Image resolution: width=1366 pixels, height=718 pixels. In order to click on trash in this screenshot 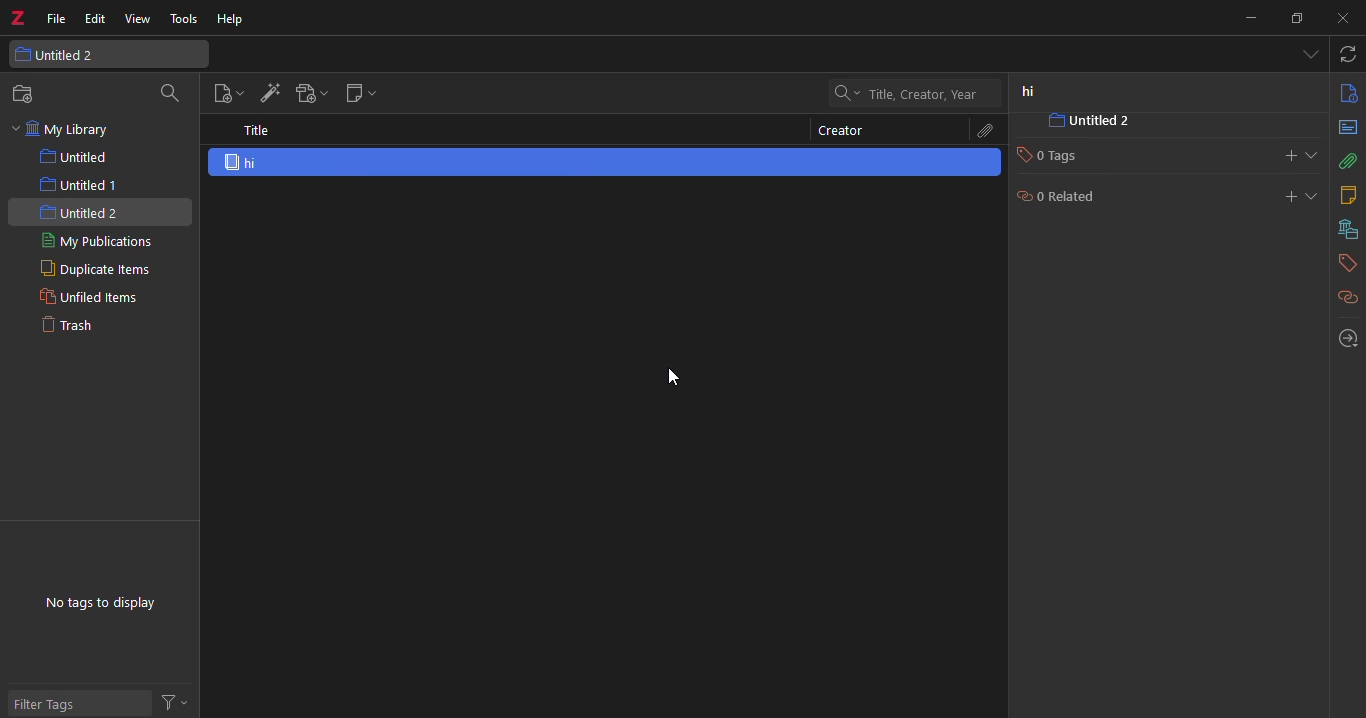, I will do `click(74, 326)`.